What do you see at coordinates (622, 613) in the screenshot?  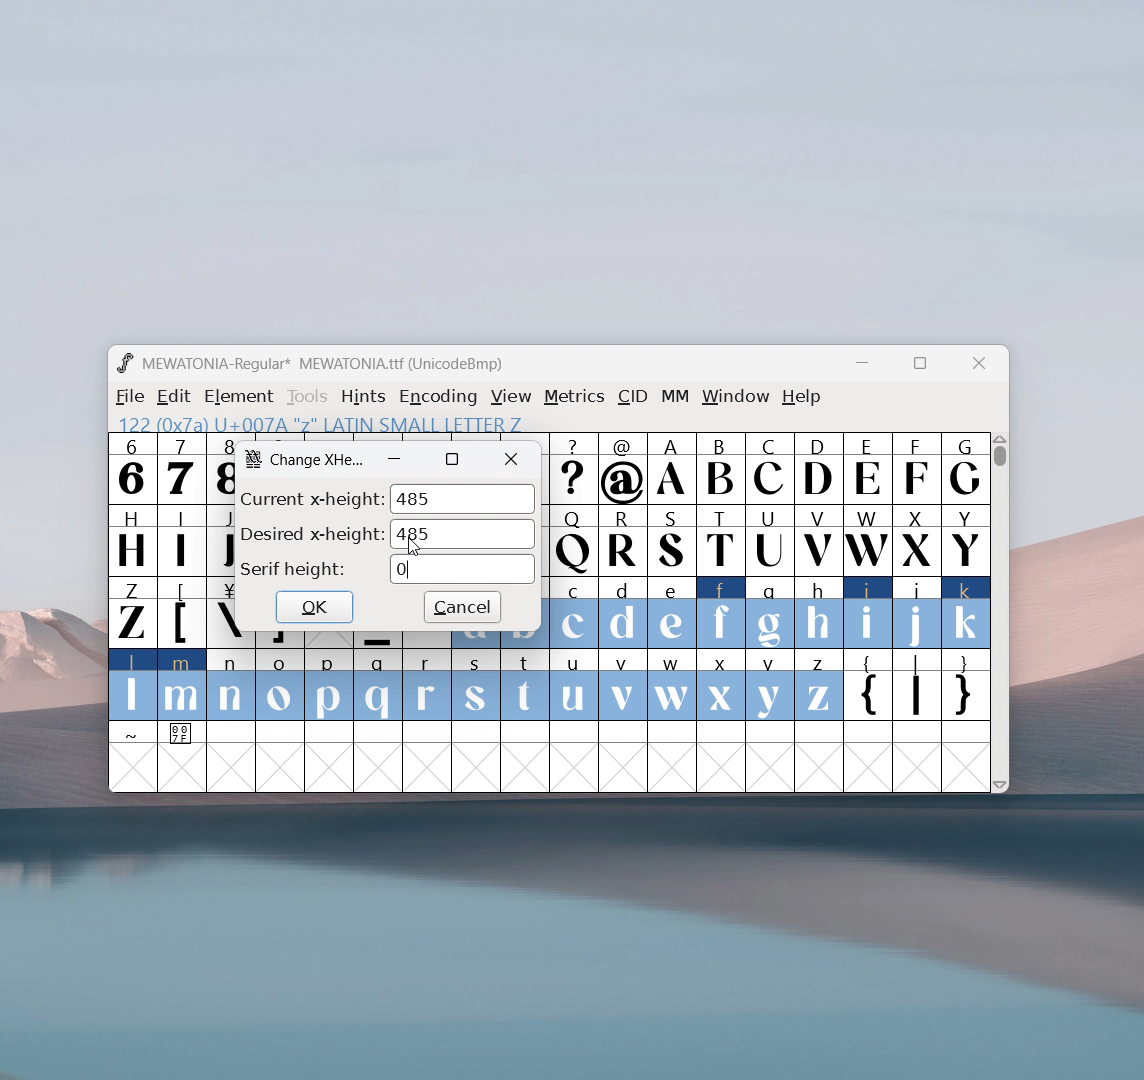 I see `d` at bounding box center [622, 613].